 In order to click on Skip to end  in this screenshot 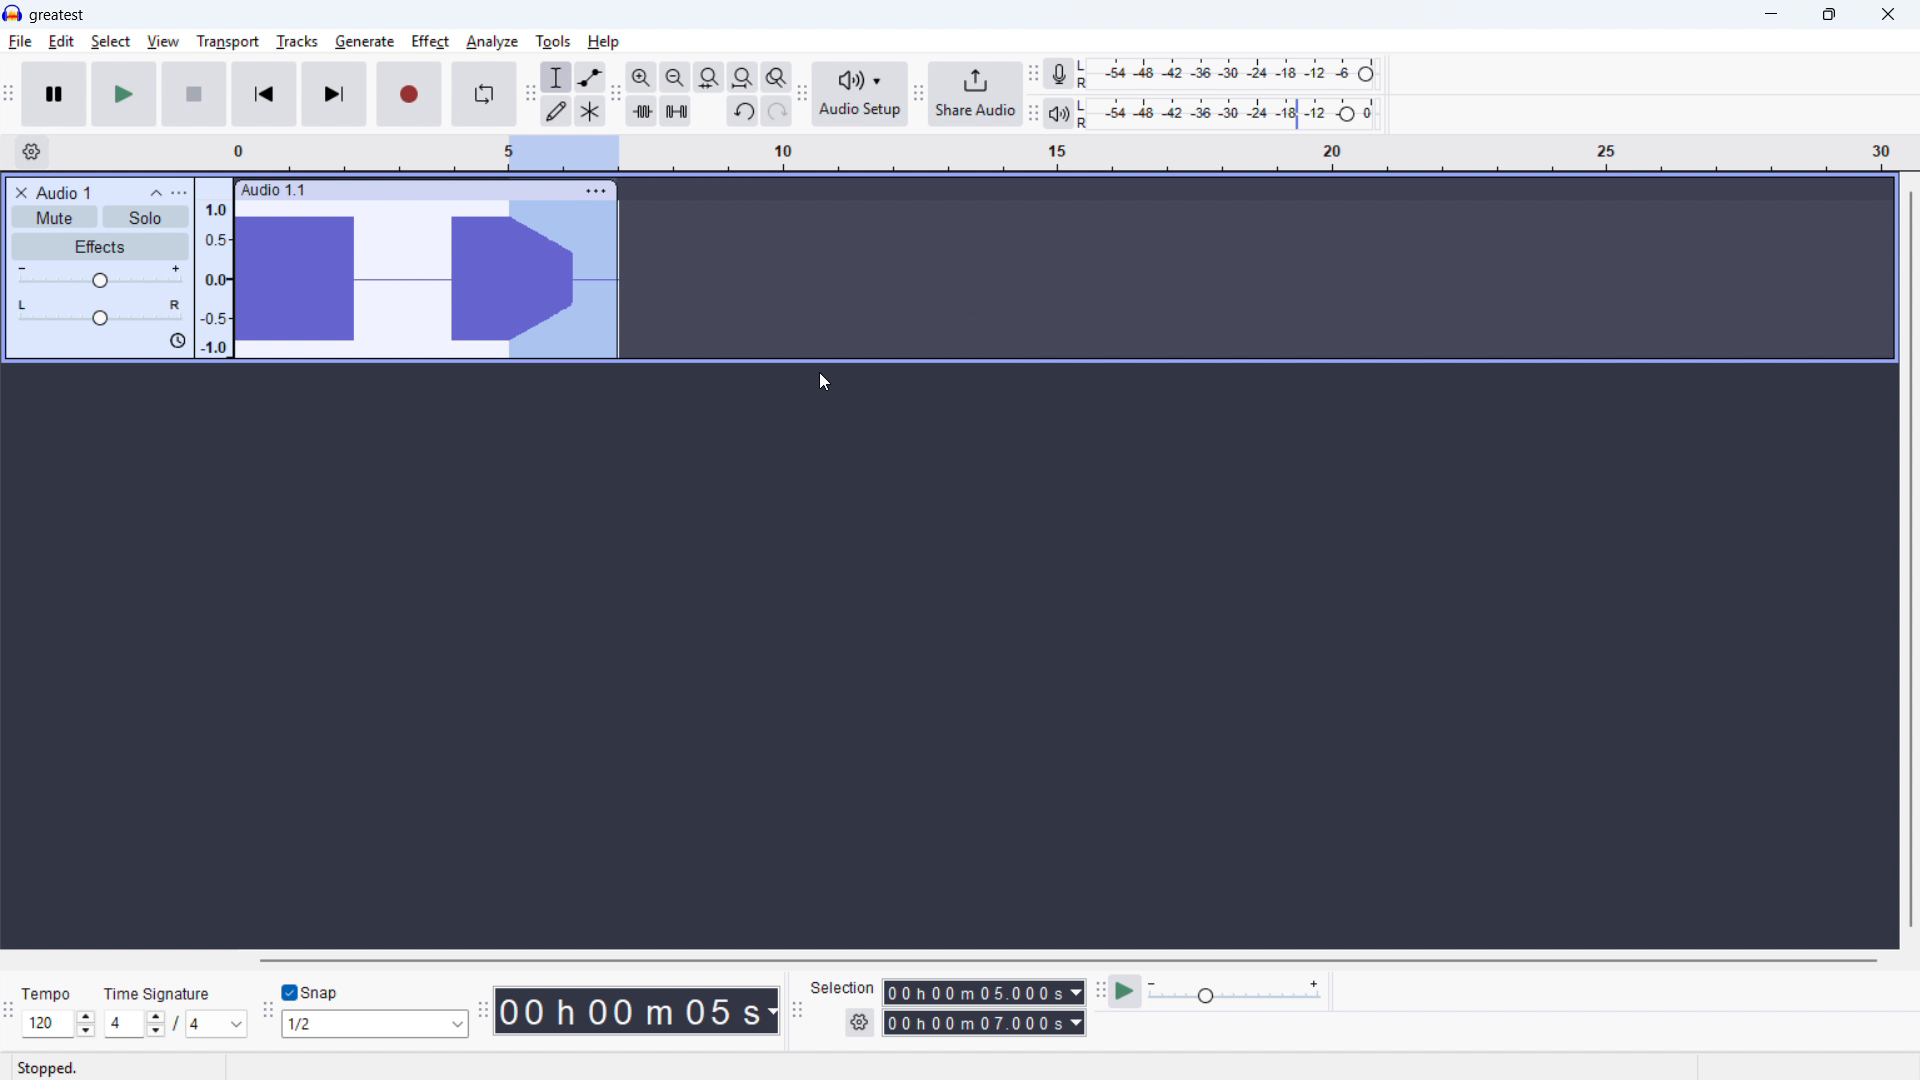, I will do `click(336, 95)`.